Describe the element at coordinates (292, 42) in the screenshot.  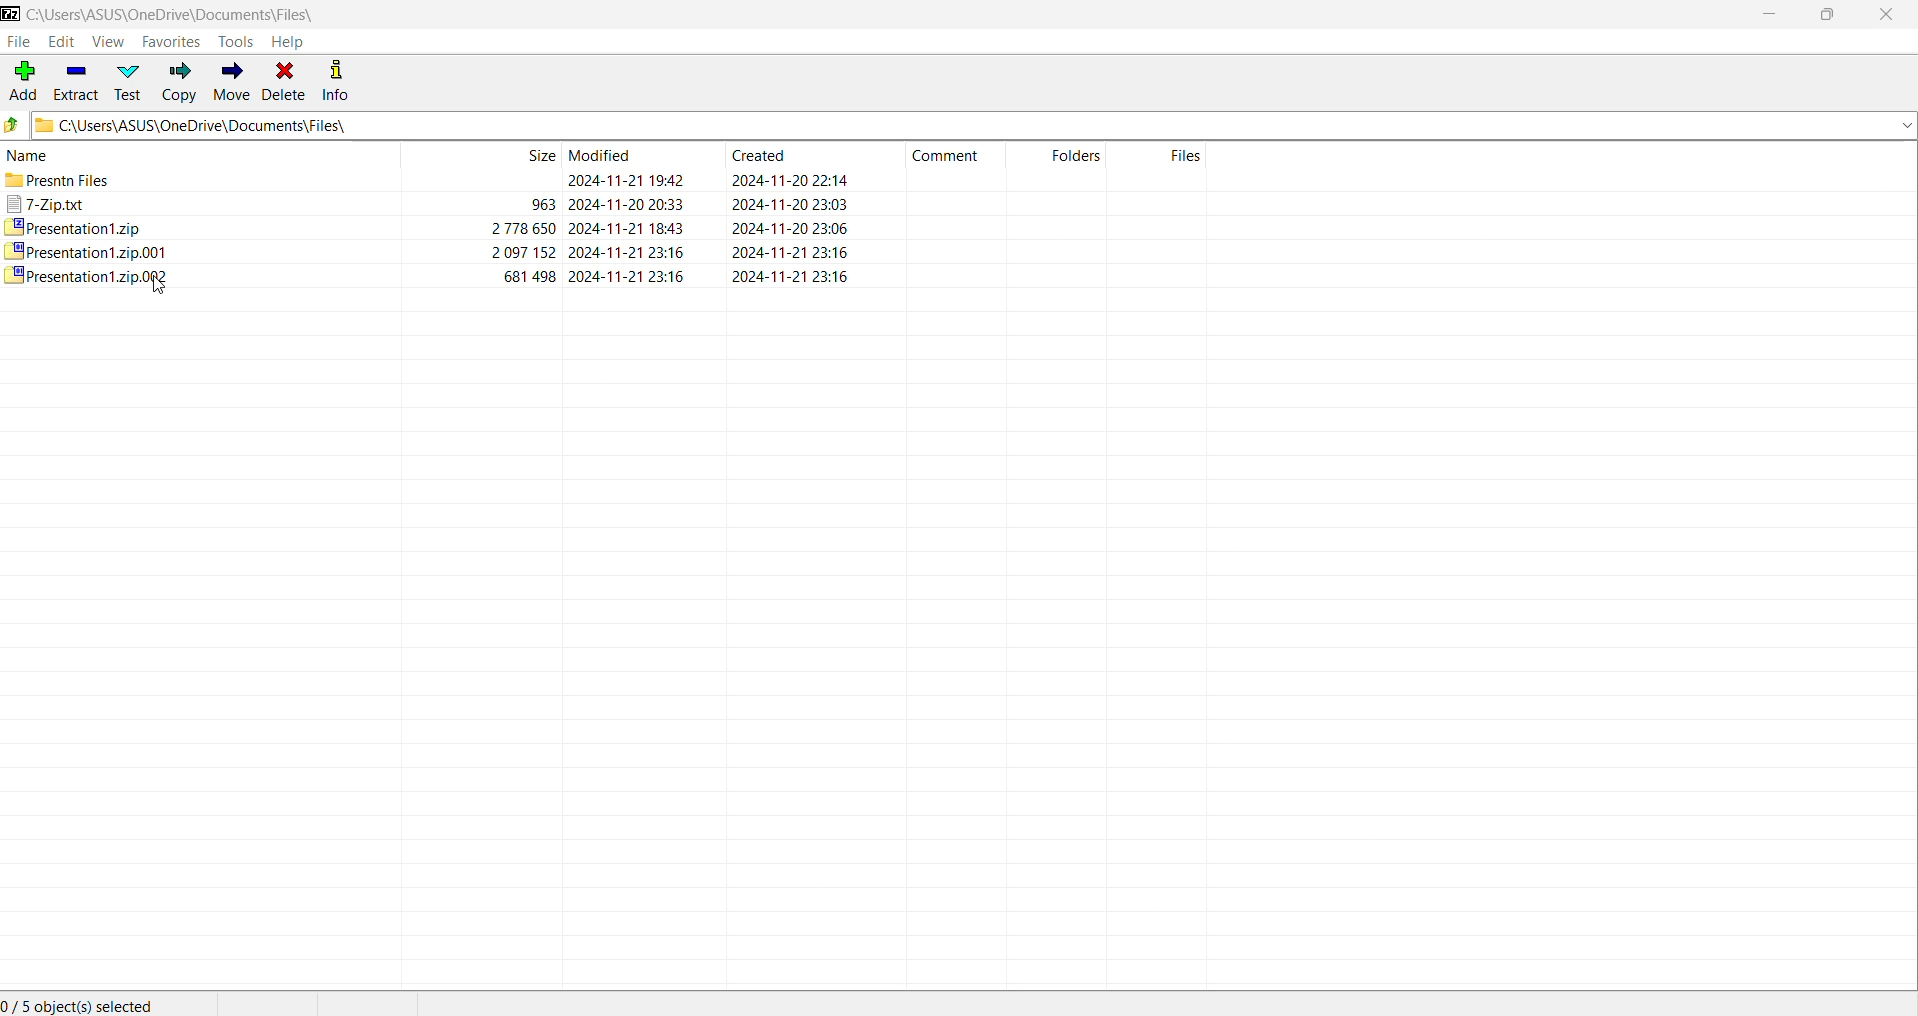
I see `Help` at that location.